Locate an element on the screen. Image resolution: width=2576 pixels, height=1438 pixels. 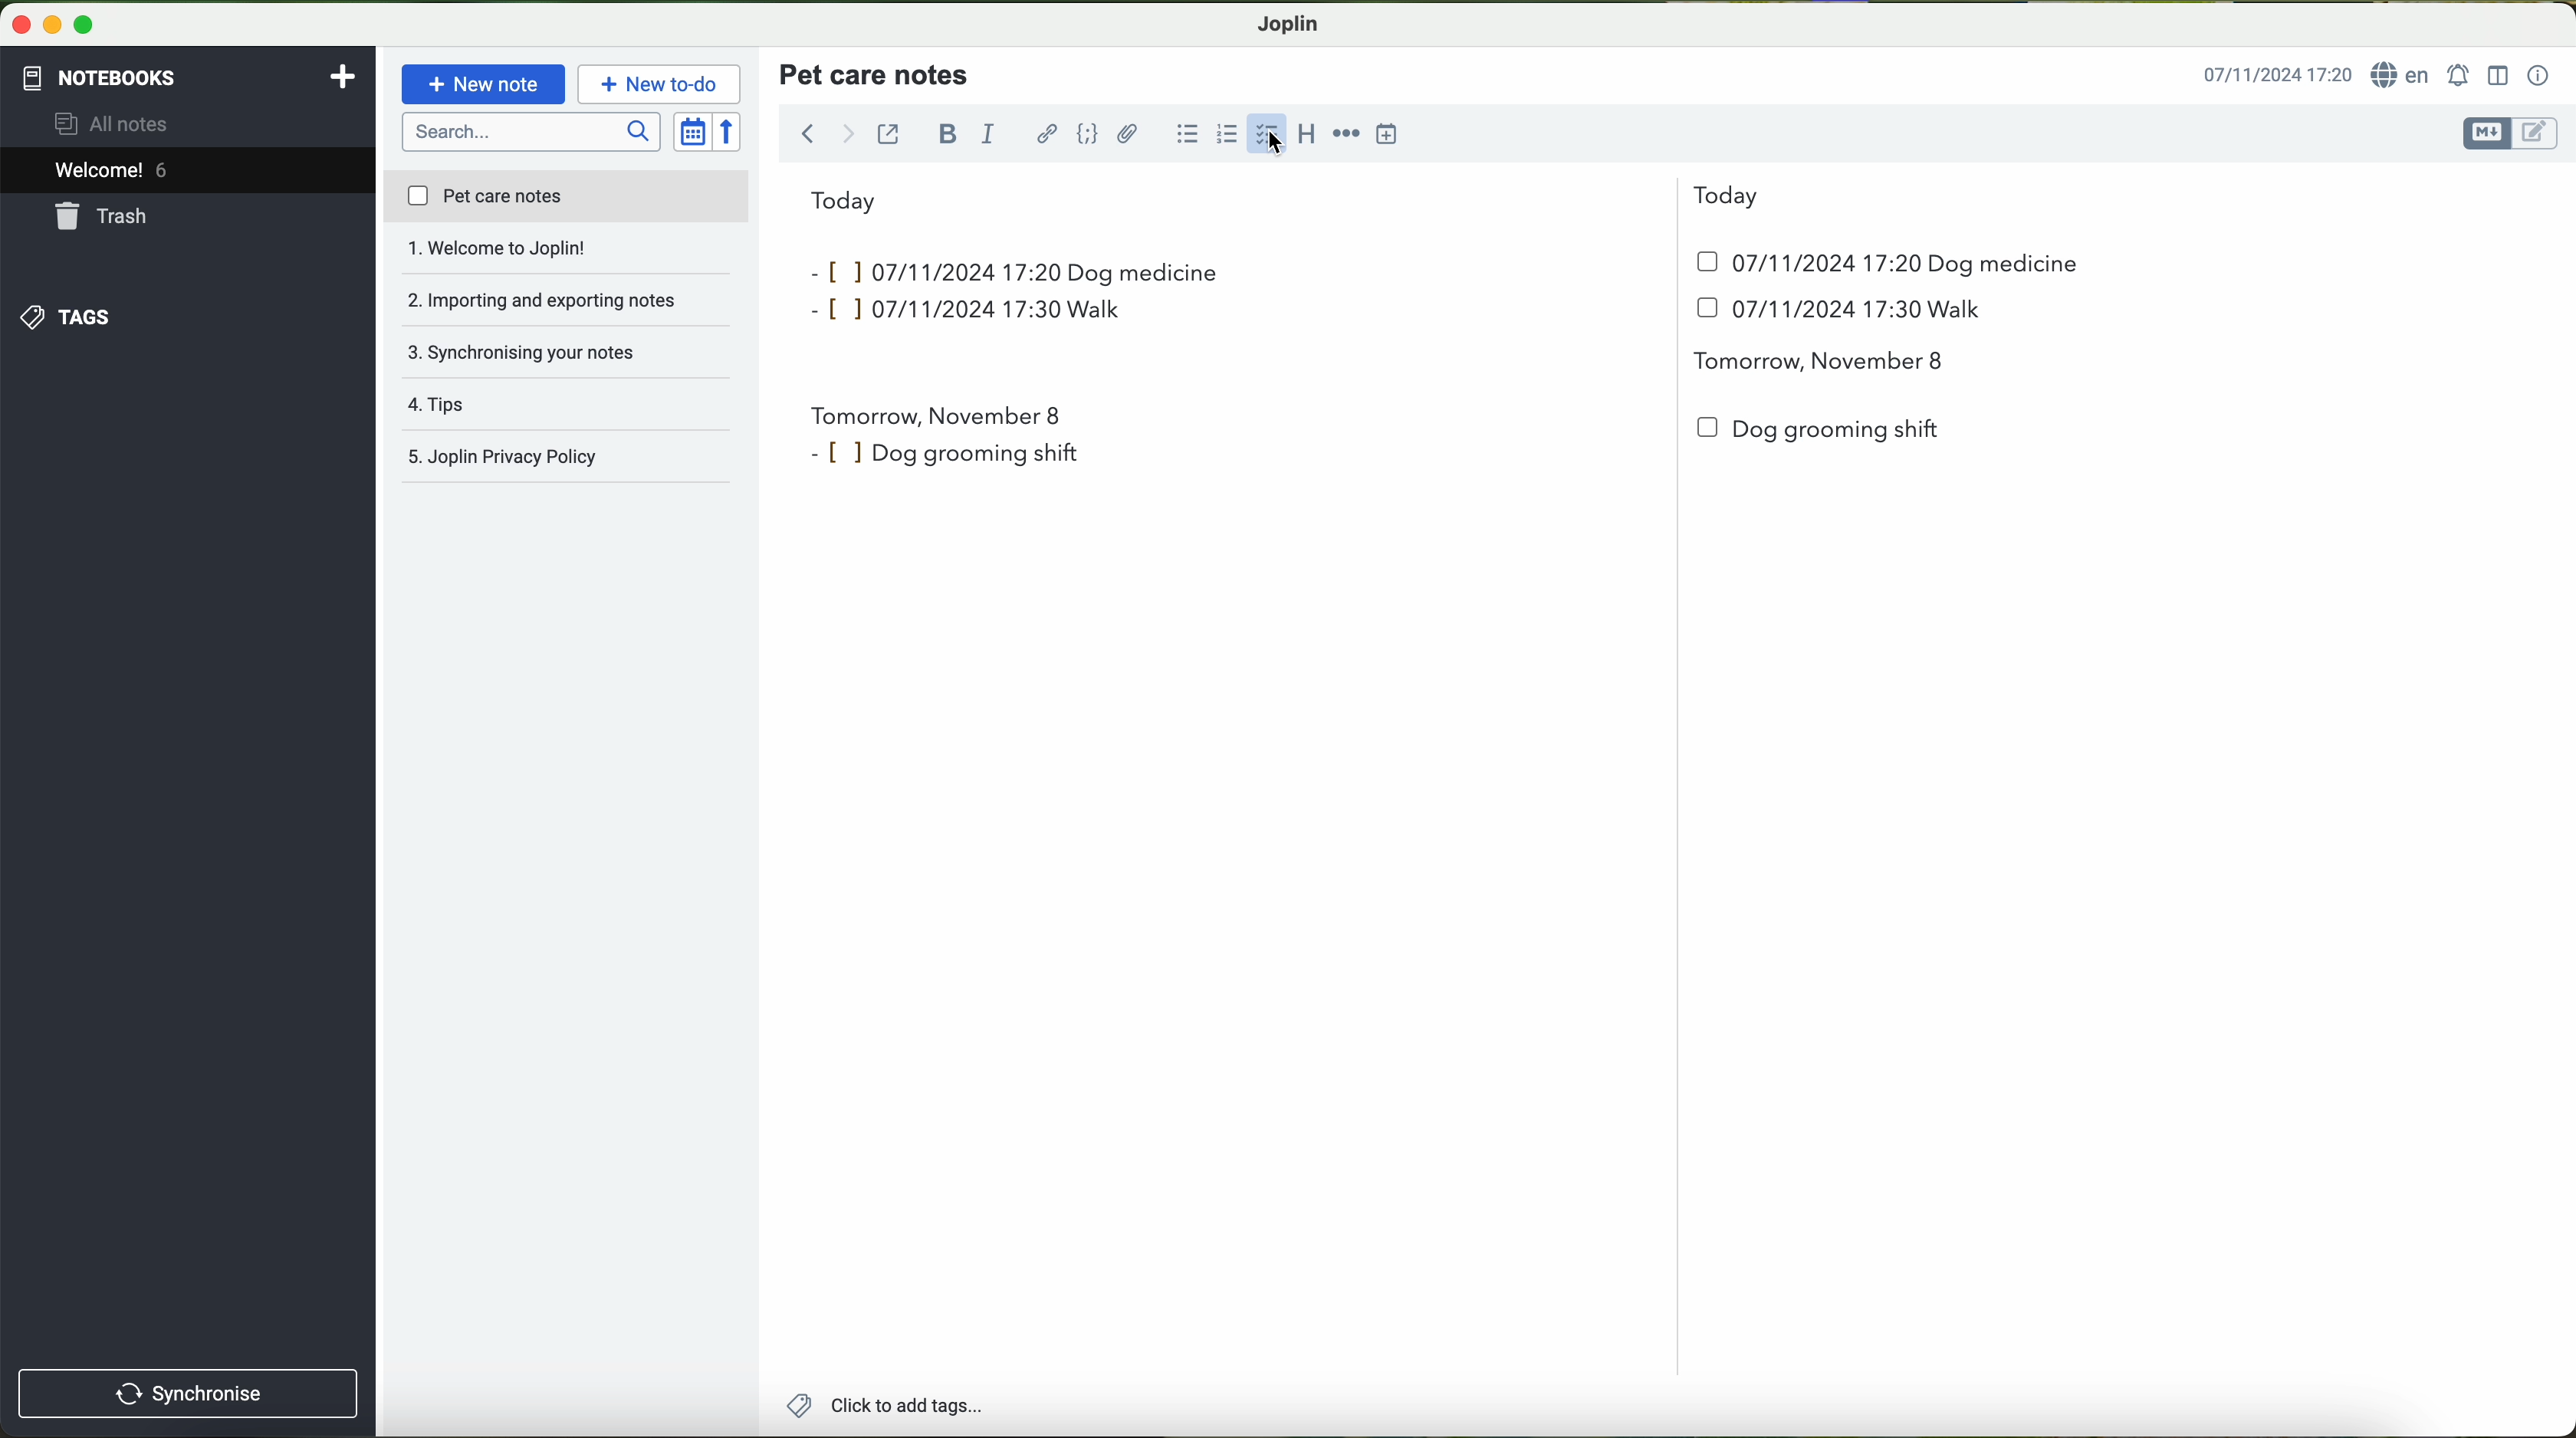
dog medicine is located at coordinates (2004, 265).